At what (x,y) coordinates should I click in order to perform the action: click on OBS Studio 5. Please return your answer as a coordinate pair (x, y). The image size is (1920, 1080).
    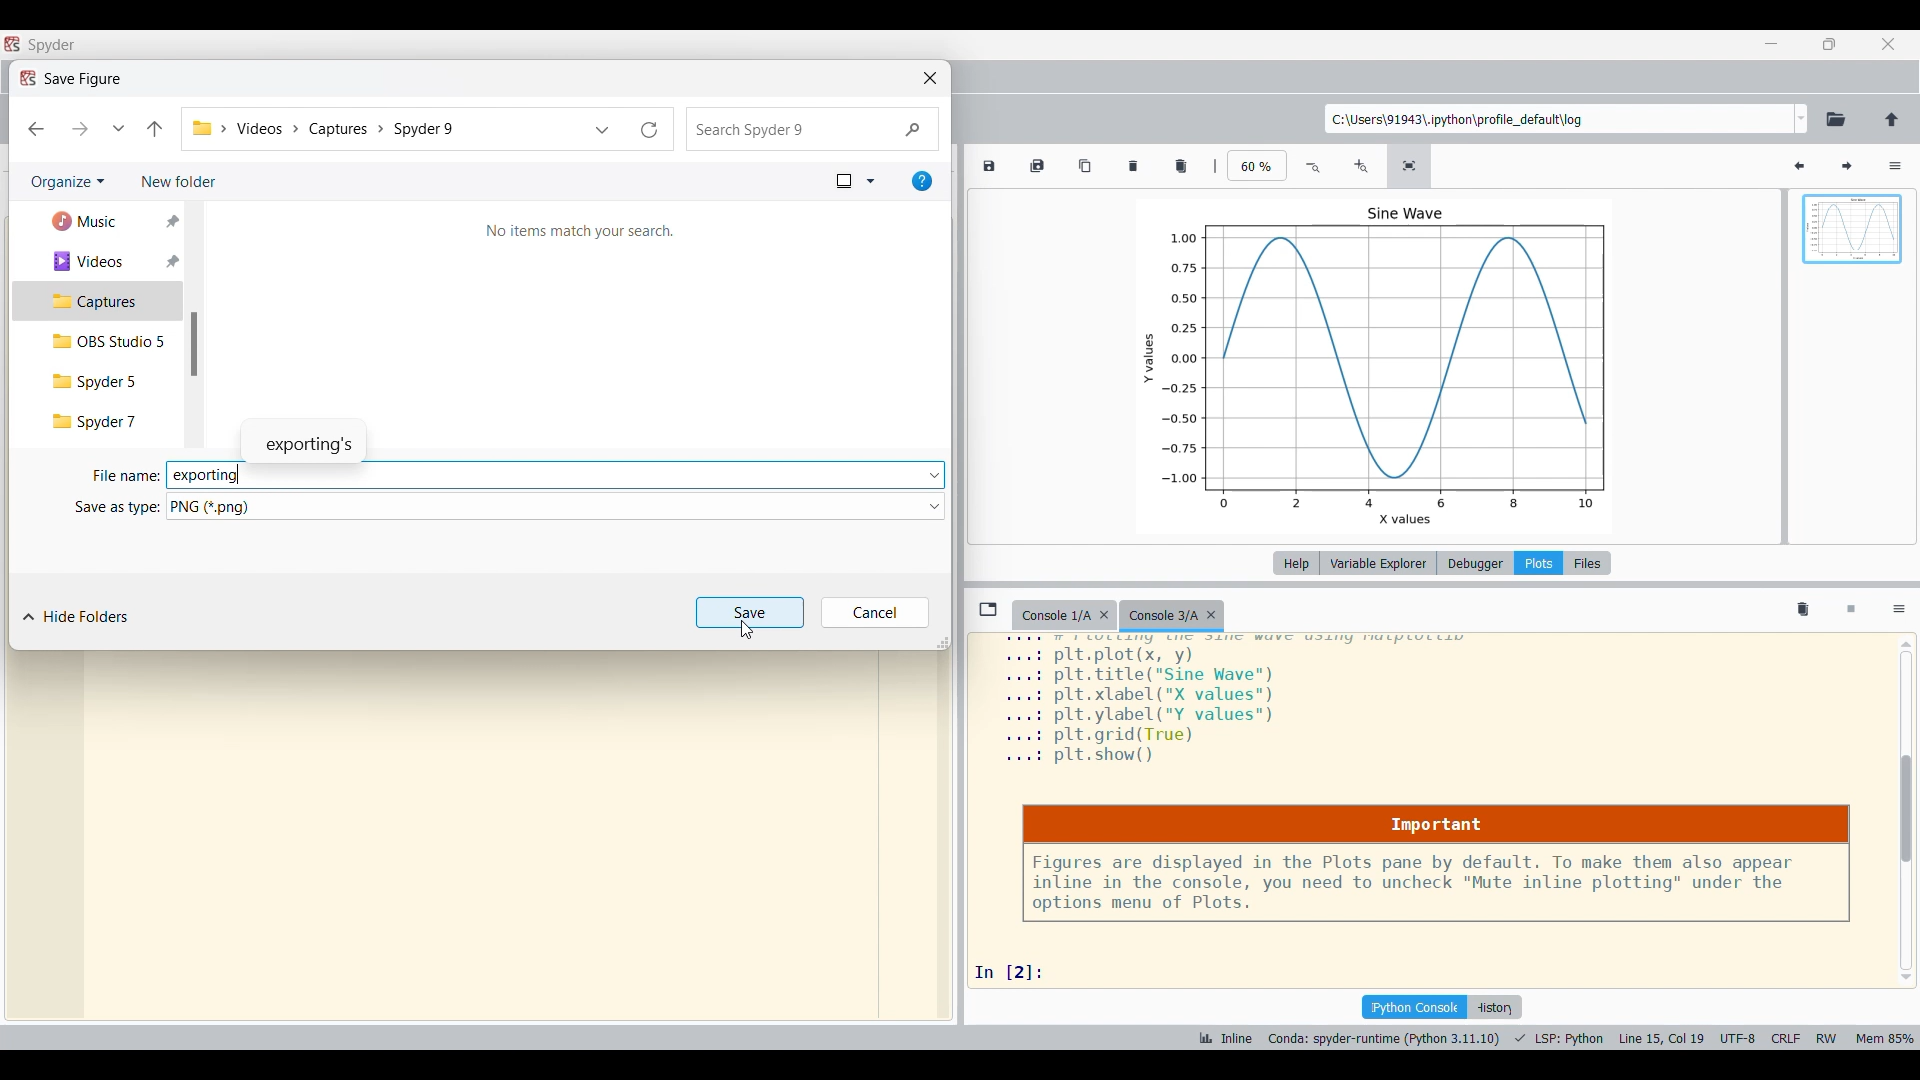
    Looking at the image, I should click on (97, 341).